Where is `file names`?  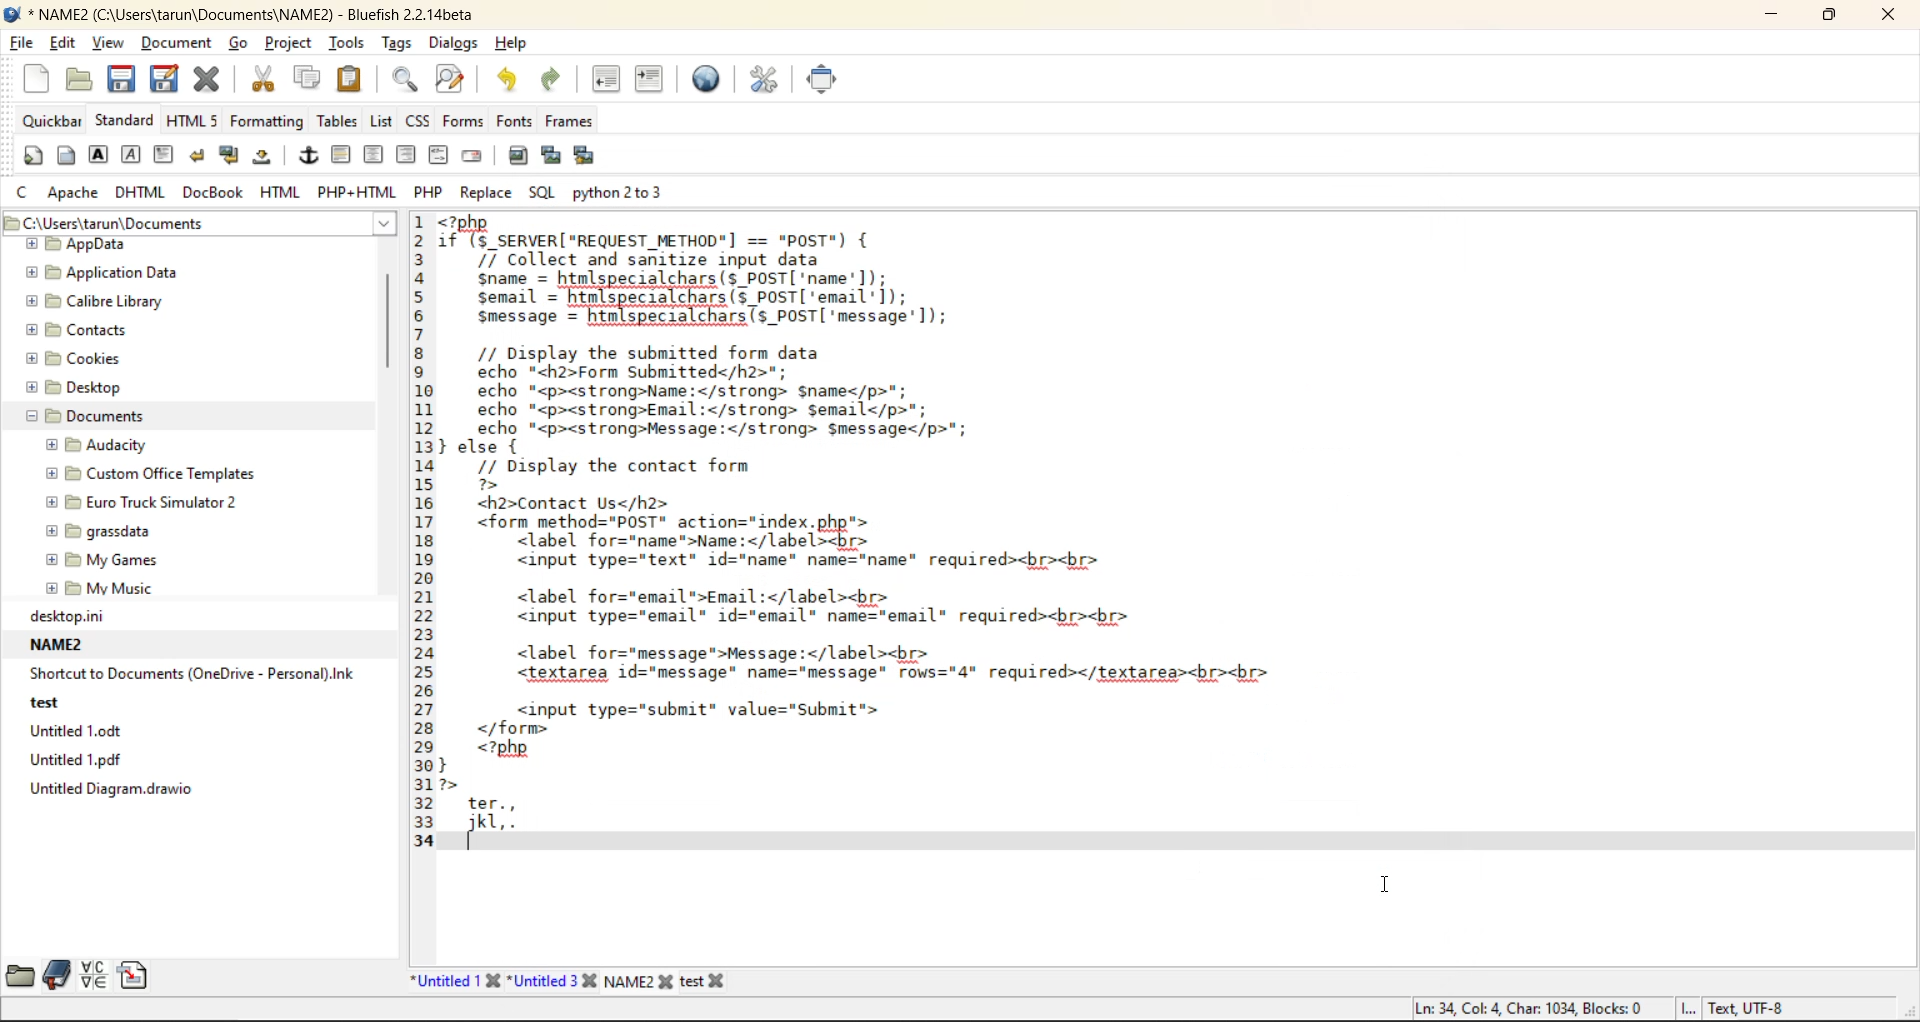 file names is located at coordinates (496, 980).